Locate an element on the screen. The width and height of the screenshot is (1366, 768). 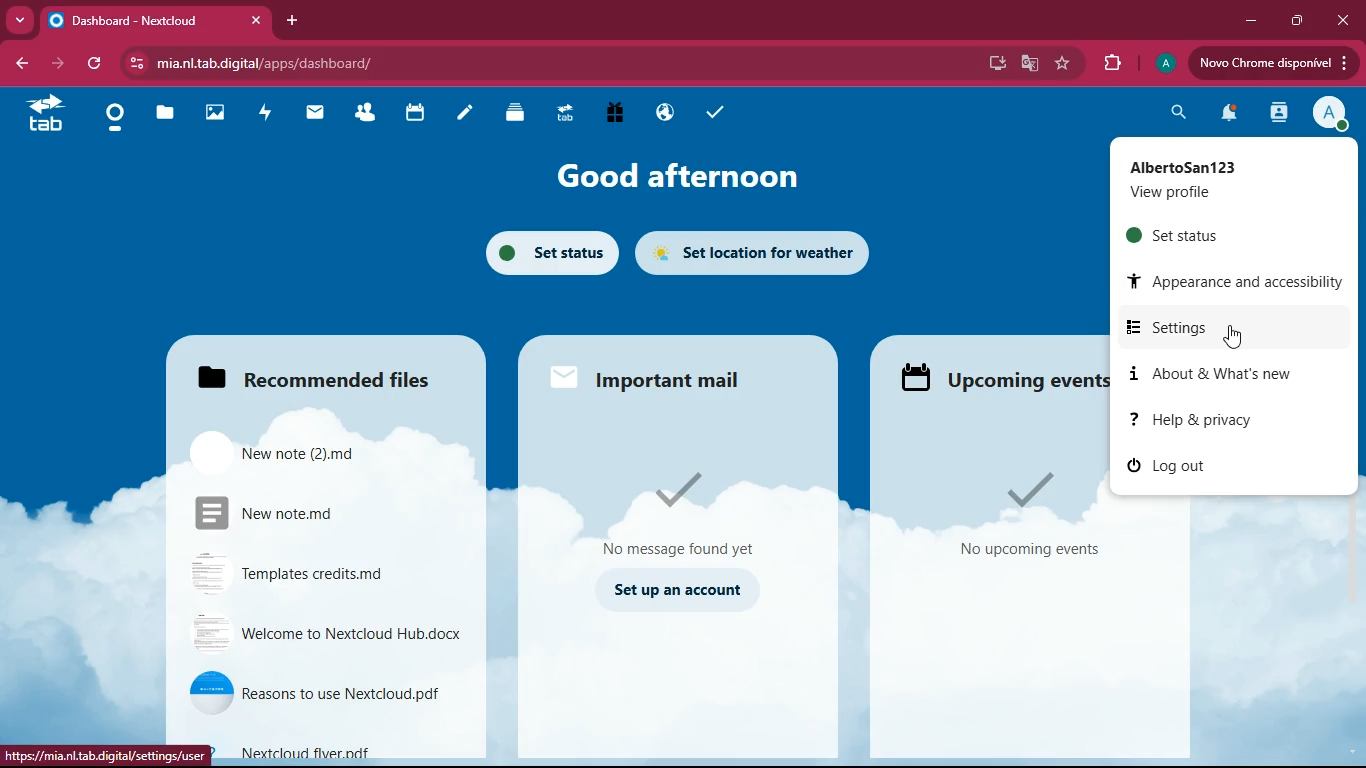
tasks is located at coordinates (717, 115).